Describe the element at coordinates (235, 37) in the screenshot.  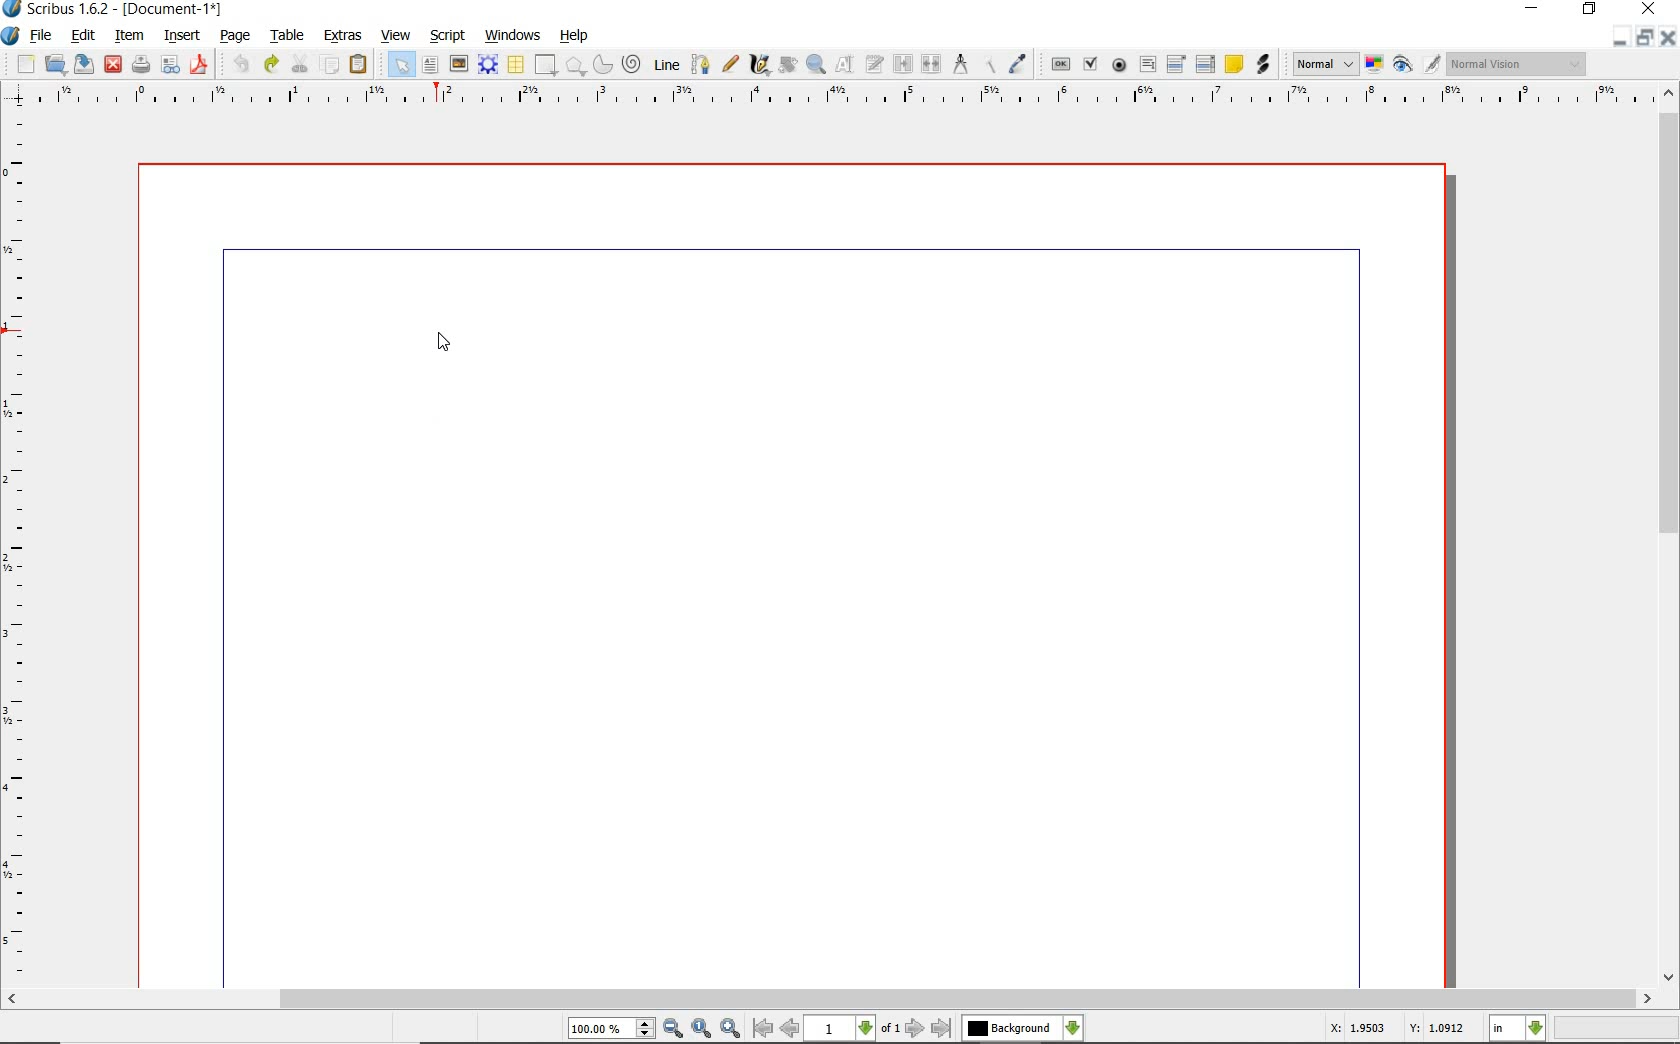
I see `page` at that location.